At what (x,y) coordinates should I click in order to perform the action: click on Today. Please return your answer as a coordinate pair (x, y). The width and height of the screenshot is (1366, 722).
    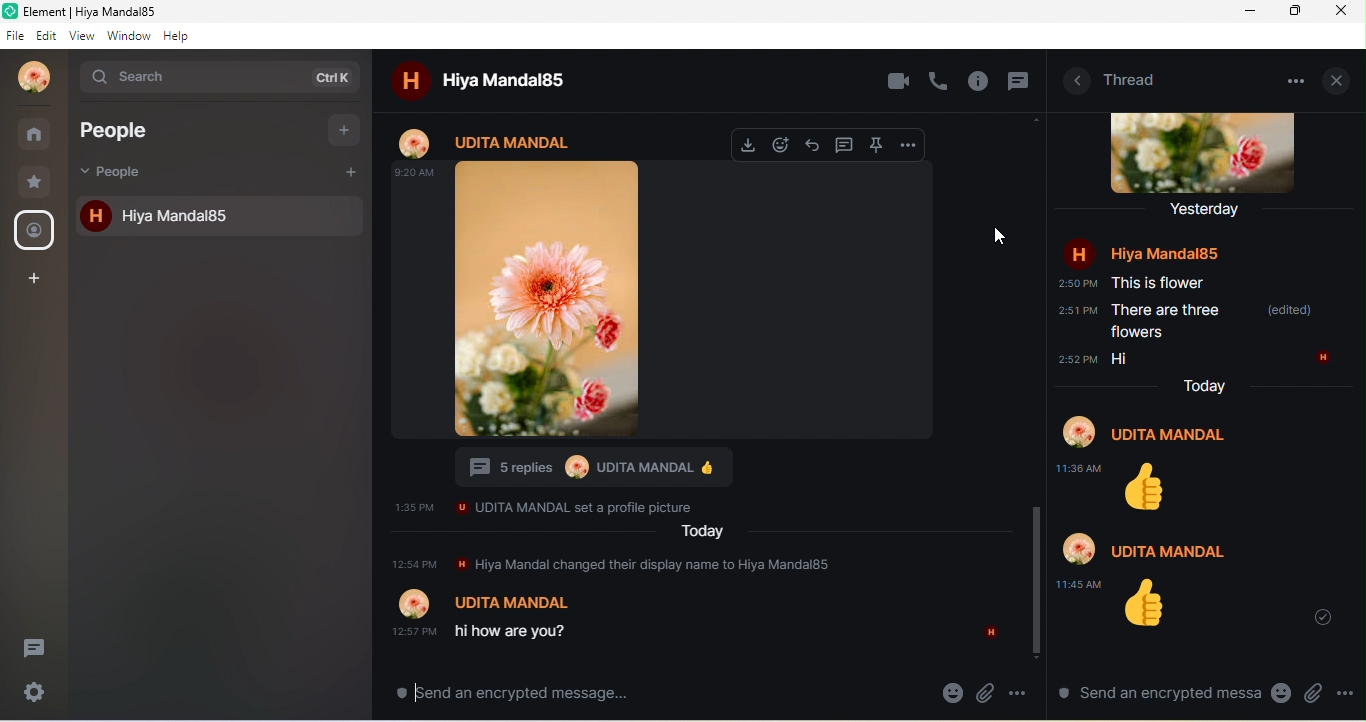
    Looking at the image, I should click on (1202, 384).